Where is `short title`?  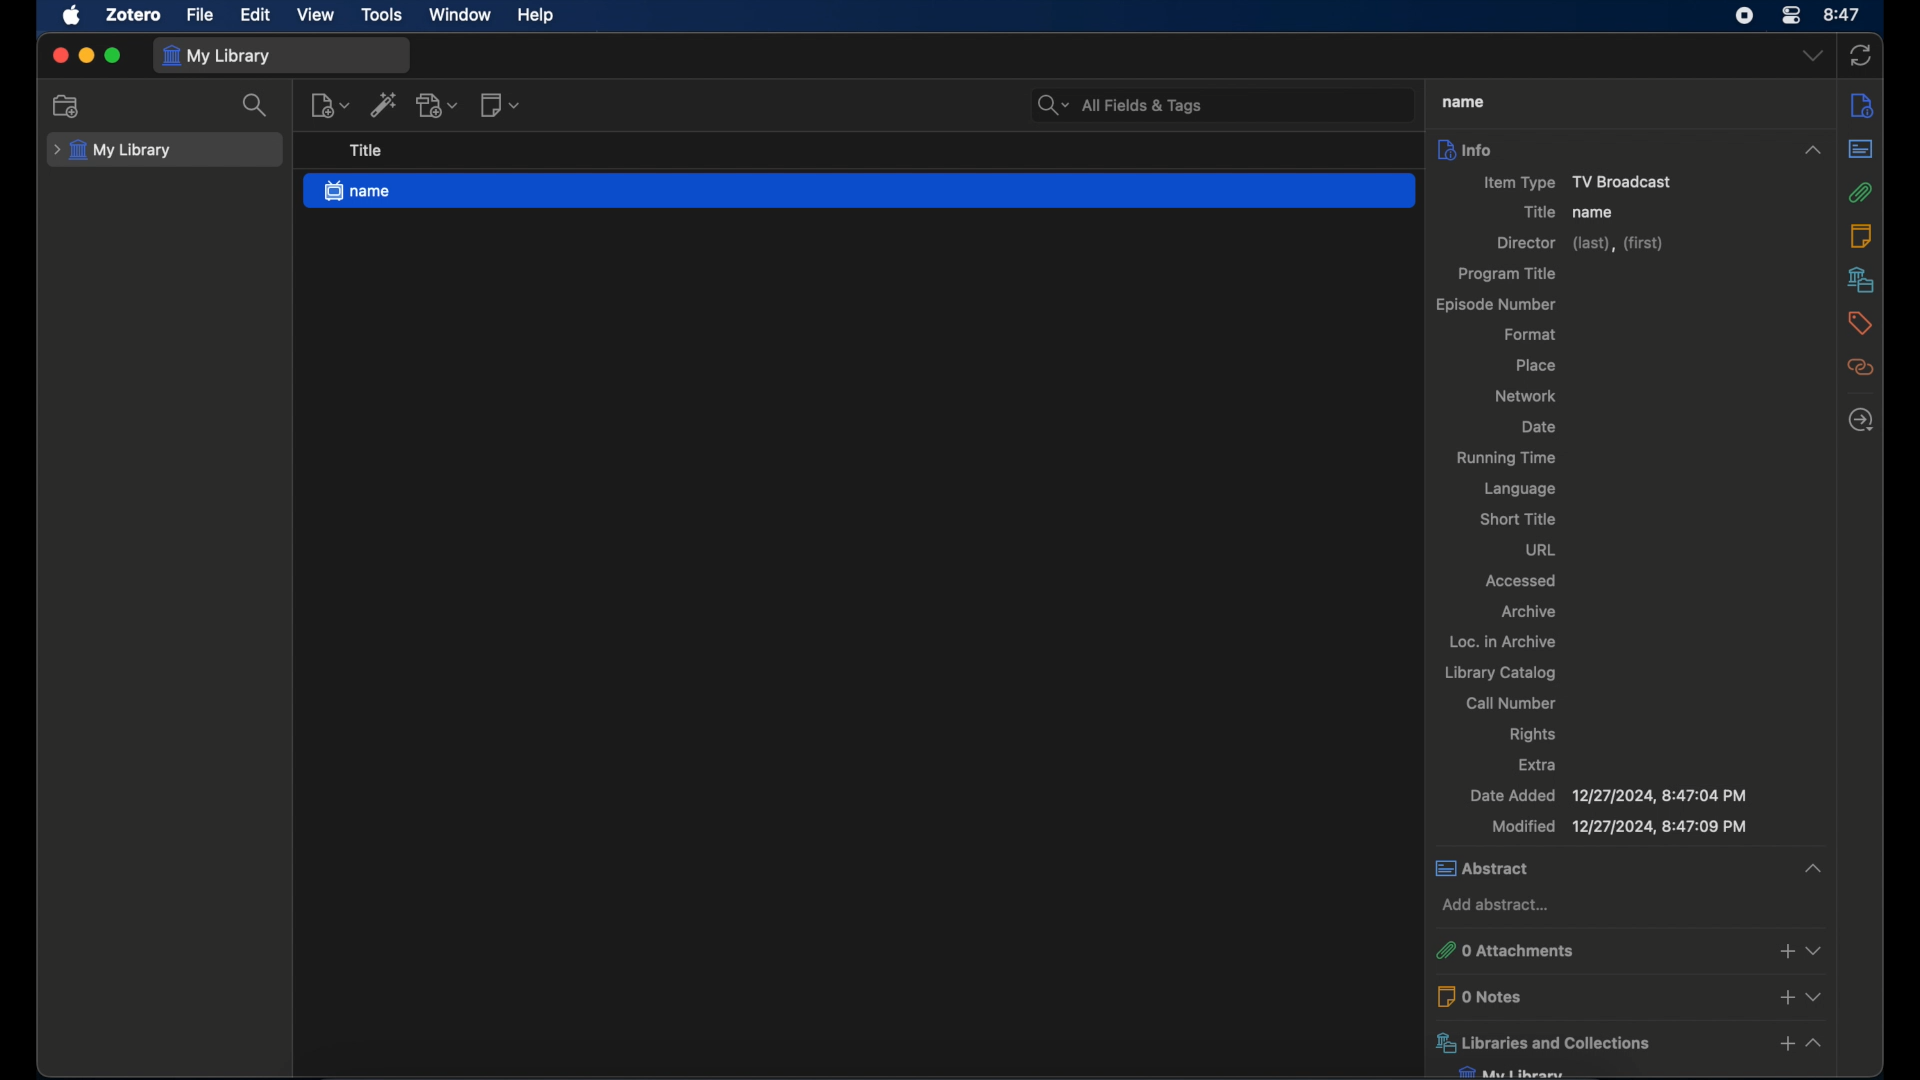 short title is located at coordinates (1519, 519).